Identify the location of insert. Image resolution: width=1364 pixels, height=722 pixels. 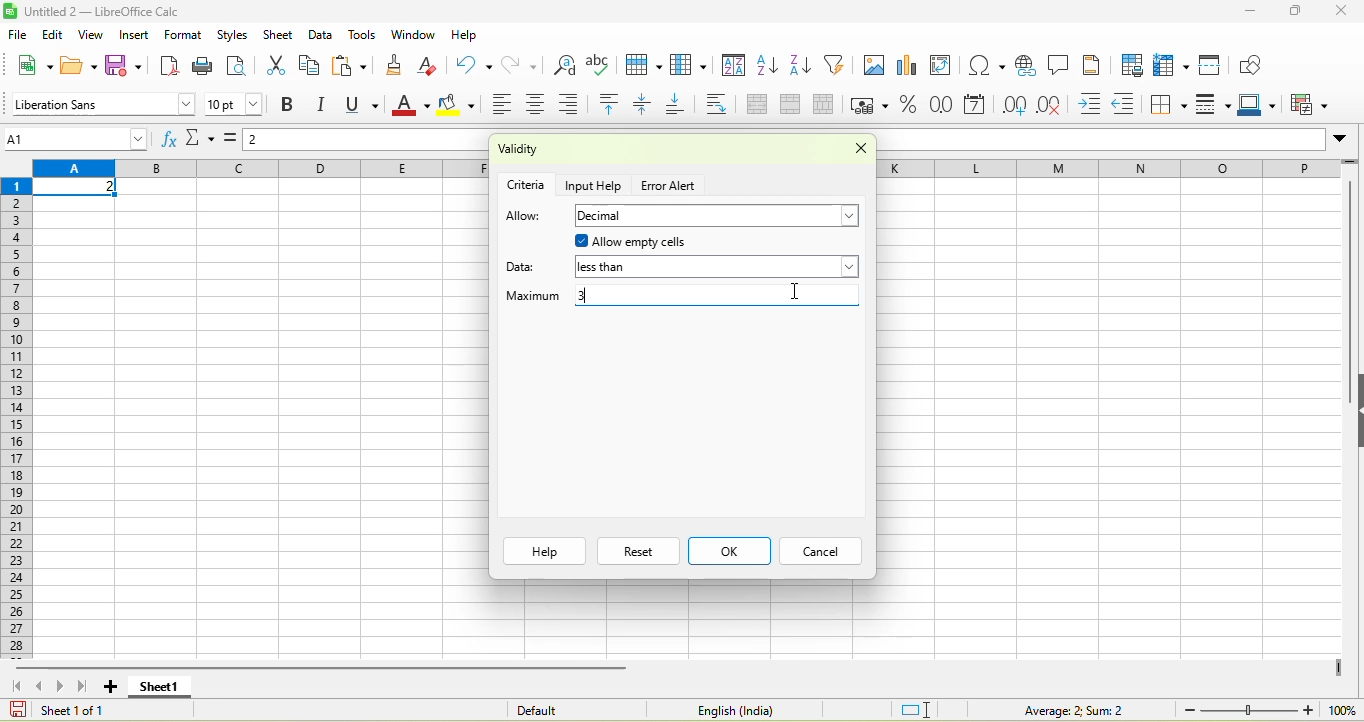
(135, 35).